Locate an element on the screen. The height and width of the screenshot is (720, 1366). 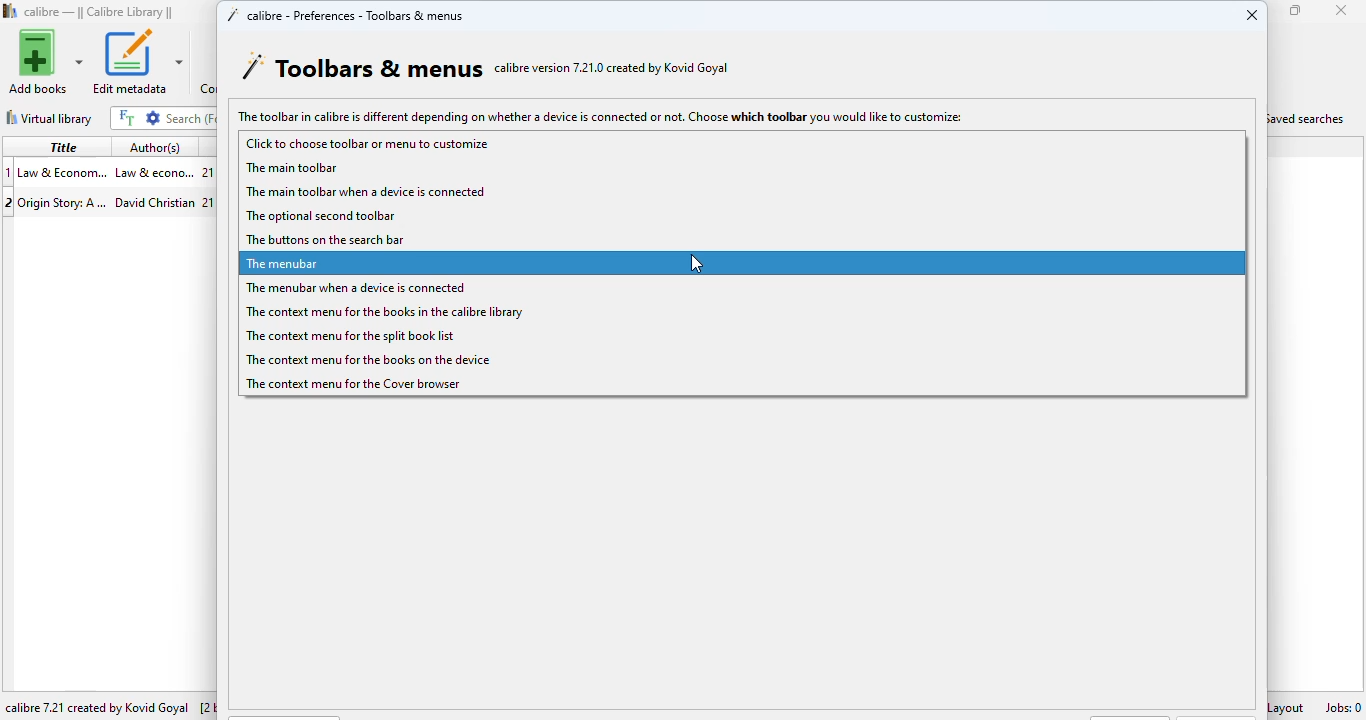
the context menu for the books in the calibre library is located at coordinates (383, 312).